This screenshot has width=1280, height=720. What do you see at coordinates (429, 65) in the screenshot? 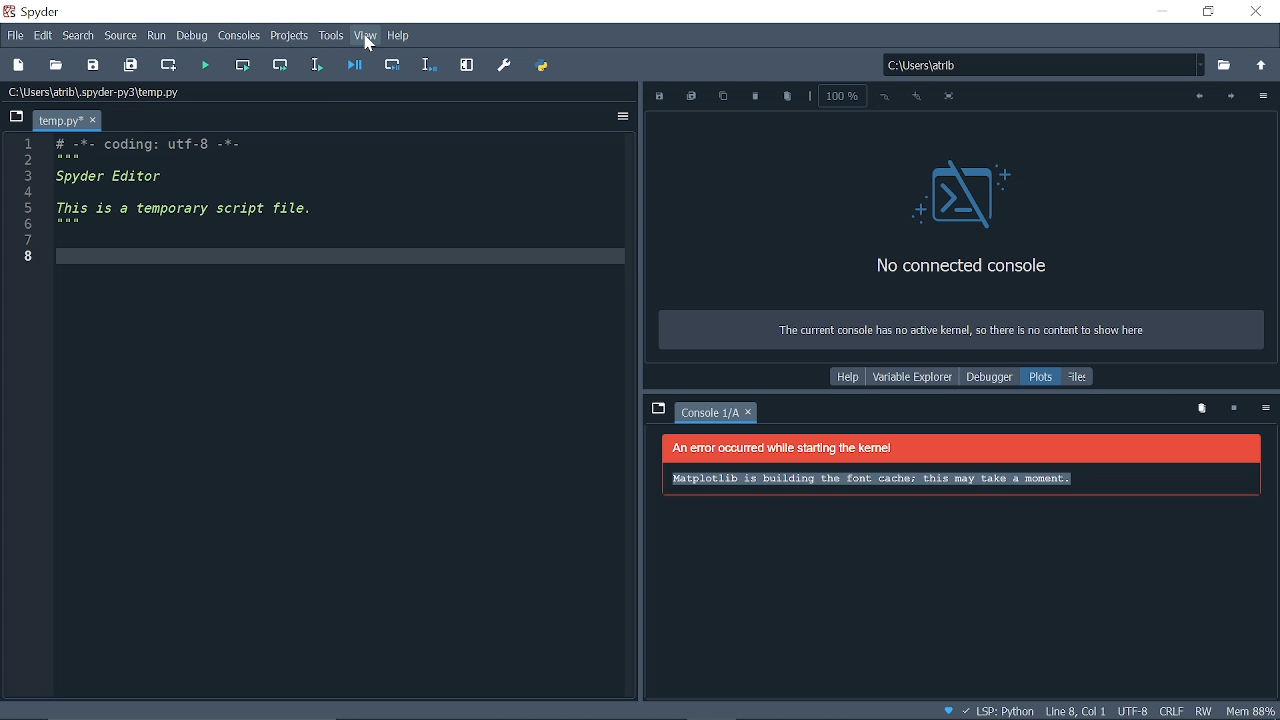
I see `Debug selection or current line` at bounding box center [429, 65].